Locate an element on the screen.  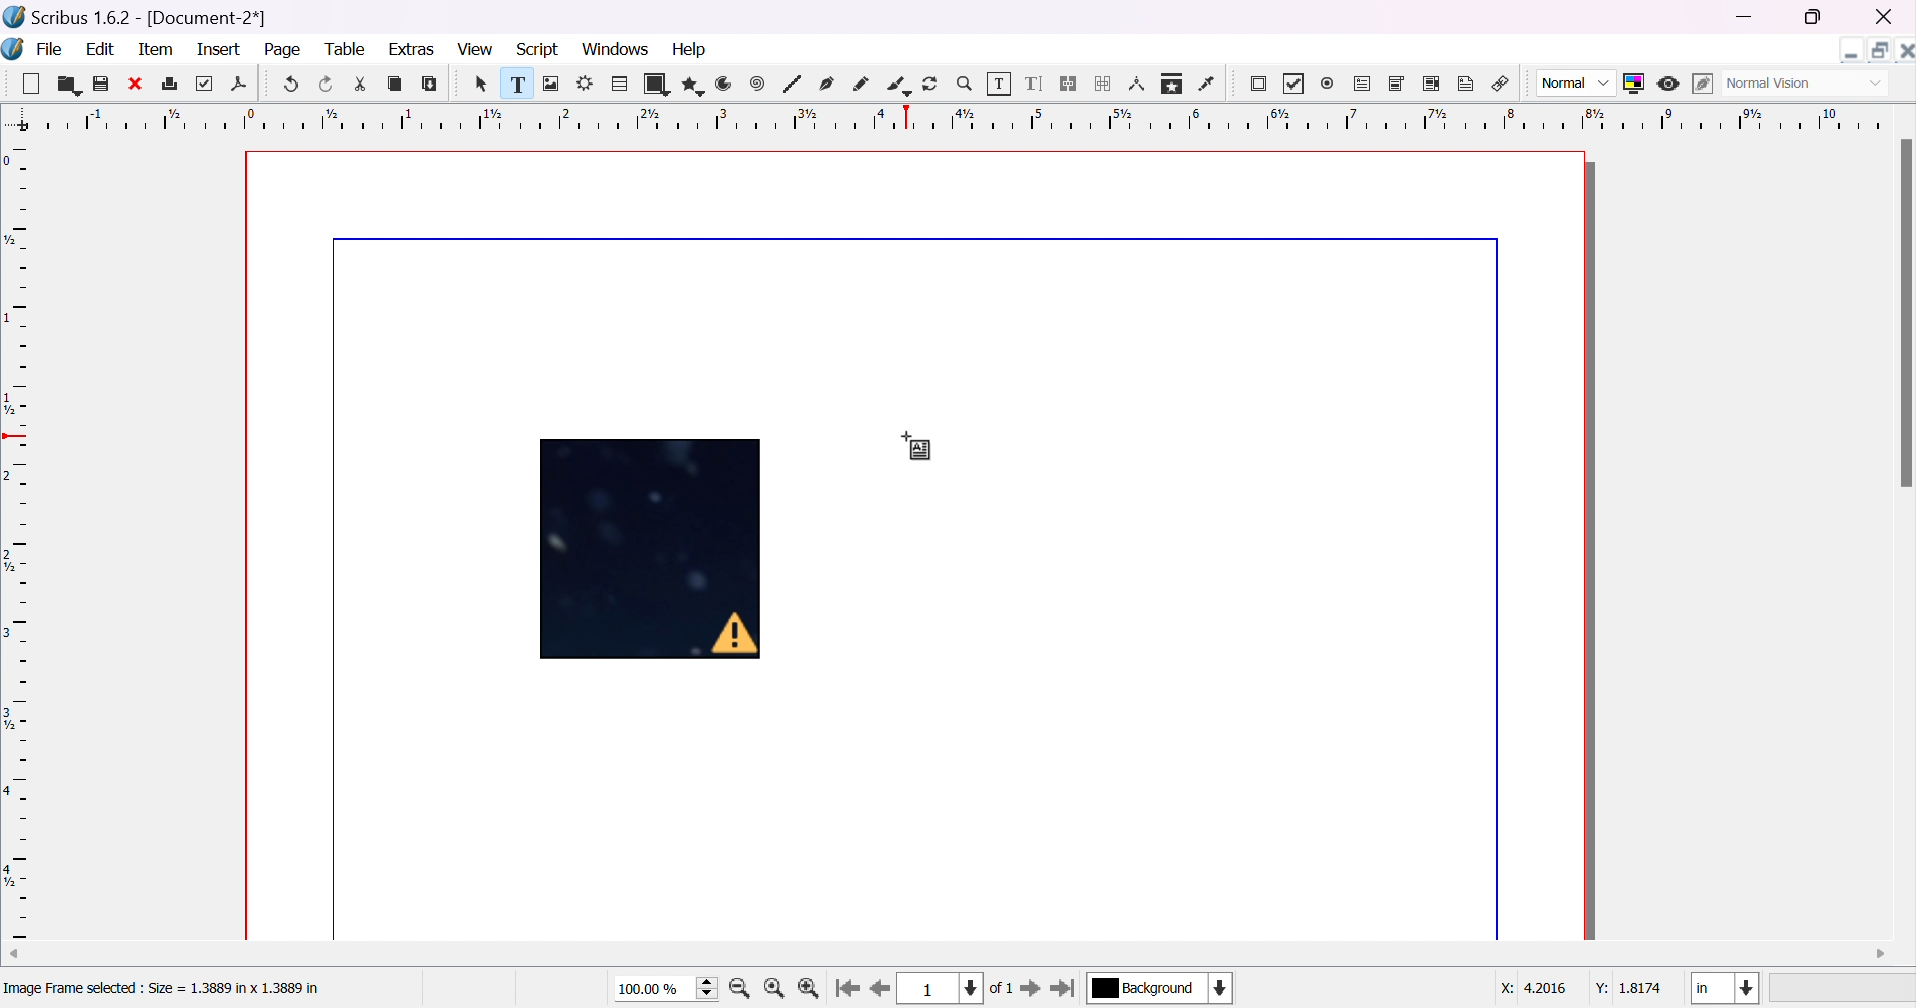
zoom to 100% is located at coordinates (776, 989).